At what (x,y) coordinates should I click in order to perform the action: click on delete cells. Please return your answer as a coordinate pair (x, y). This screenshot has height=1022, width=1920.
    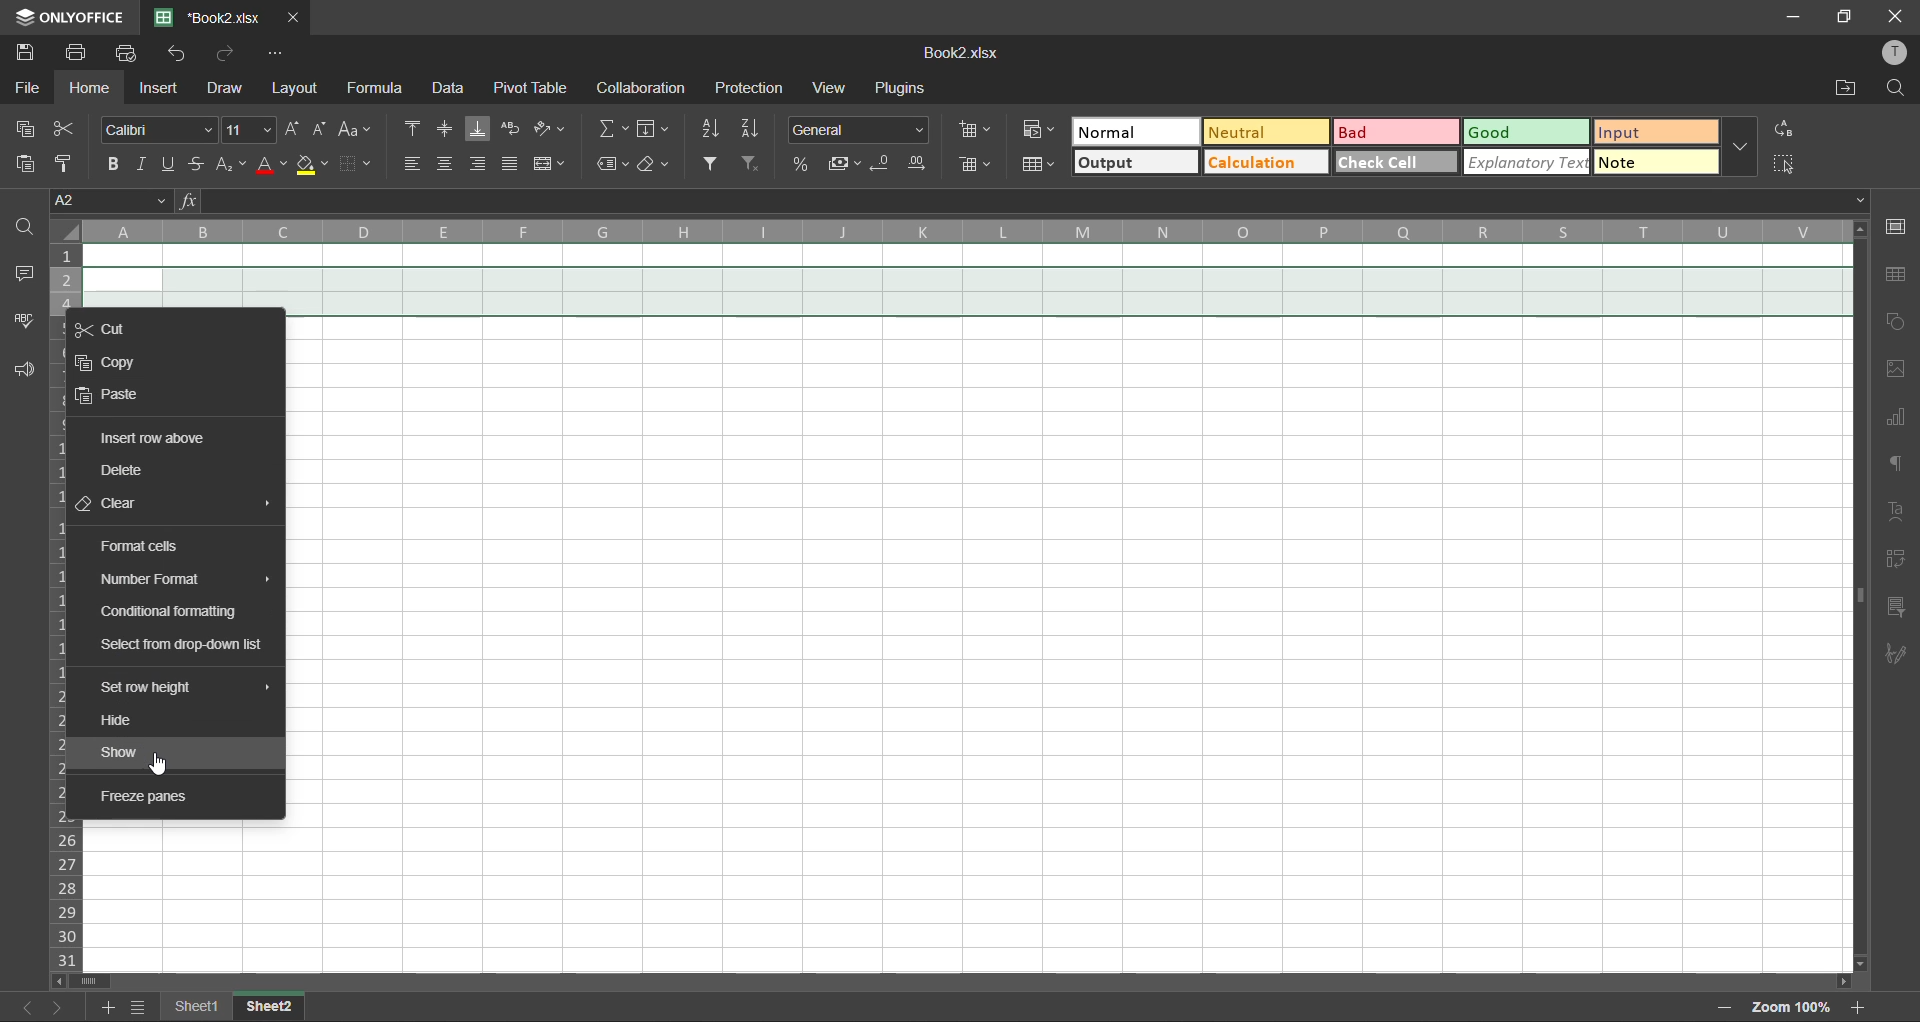
    Looking at the image, I should click on (977, 166).